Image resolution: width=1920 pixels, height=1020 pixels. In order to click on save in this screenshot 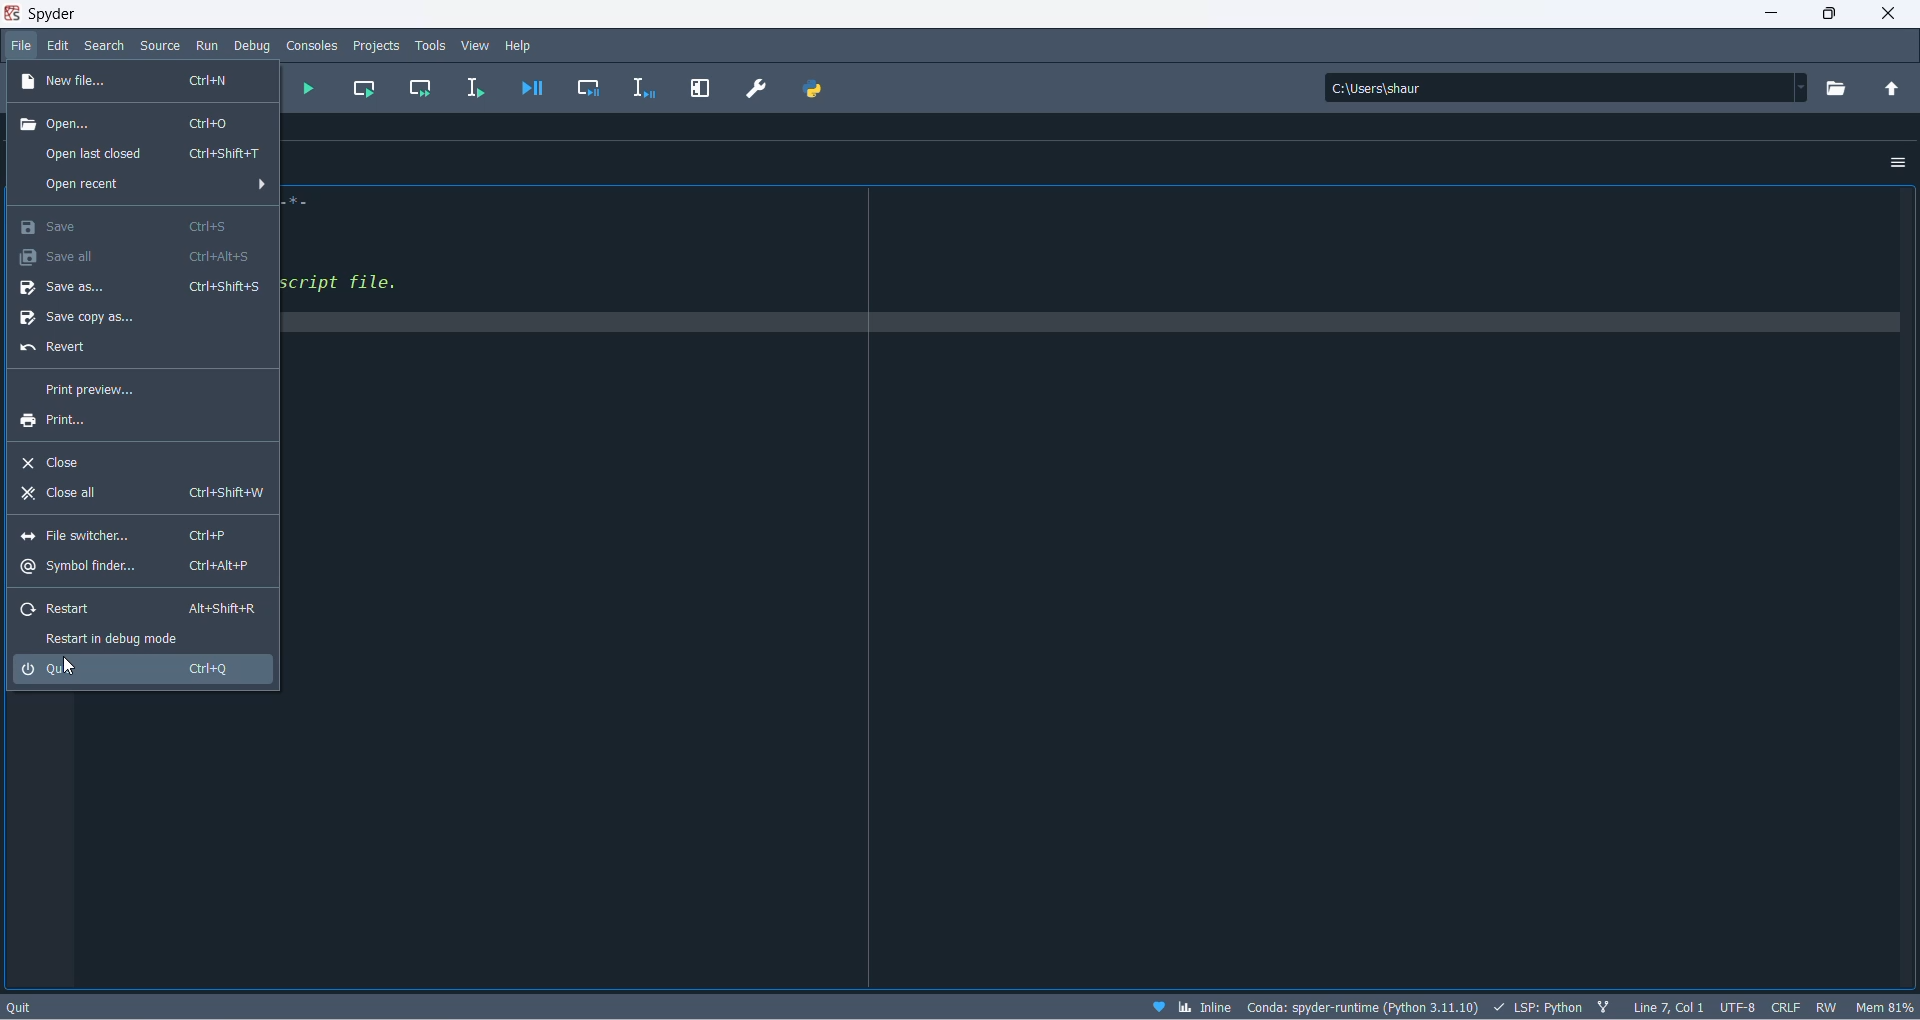, I will do `click(137, 226)`.